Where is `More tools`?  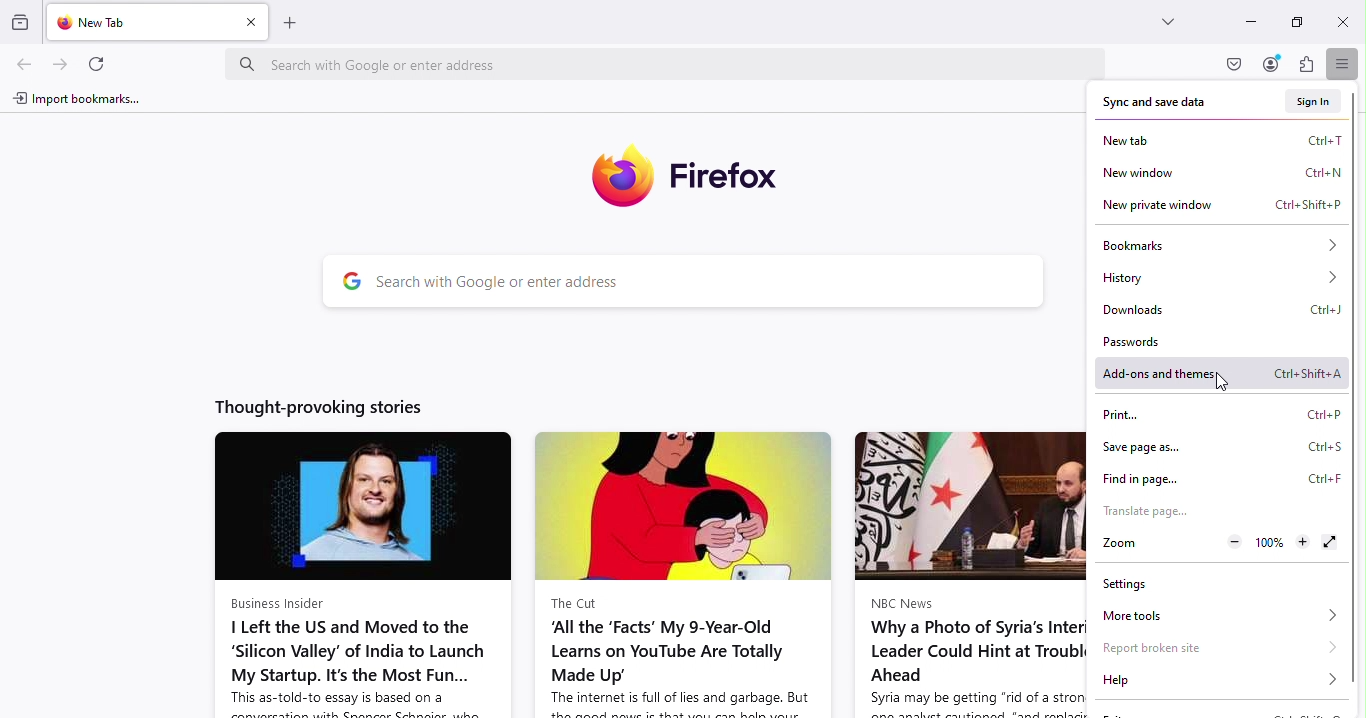 More tools is located at coordinates (1218, 615).